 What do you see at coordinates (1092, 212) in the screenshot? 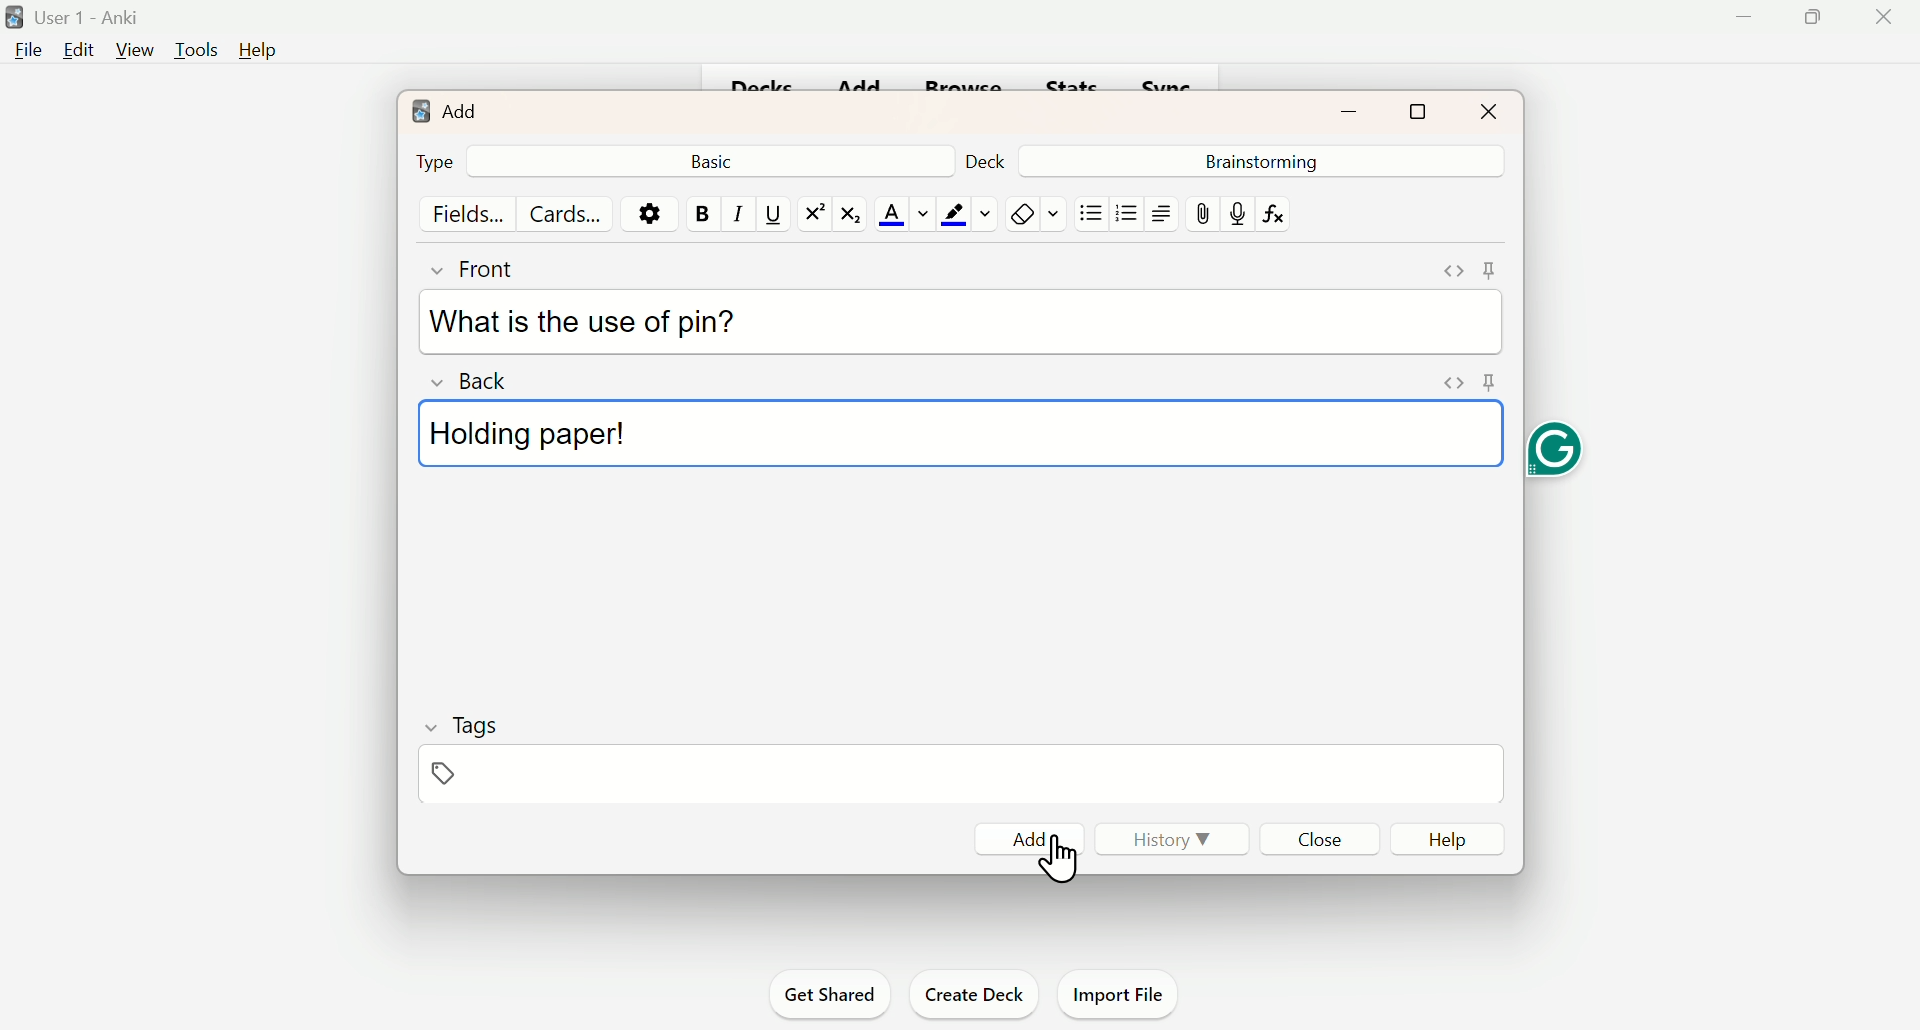
I see `Unorganised list` at bounding box center [1092, 212].